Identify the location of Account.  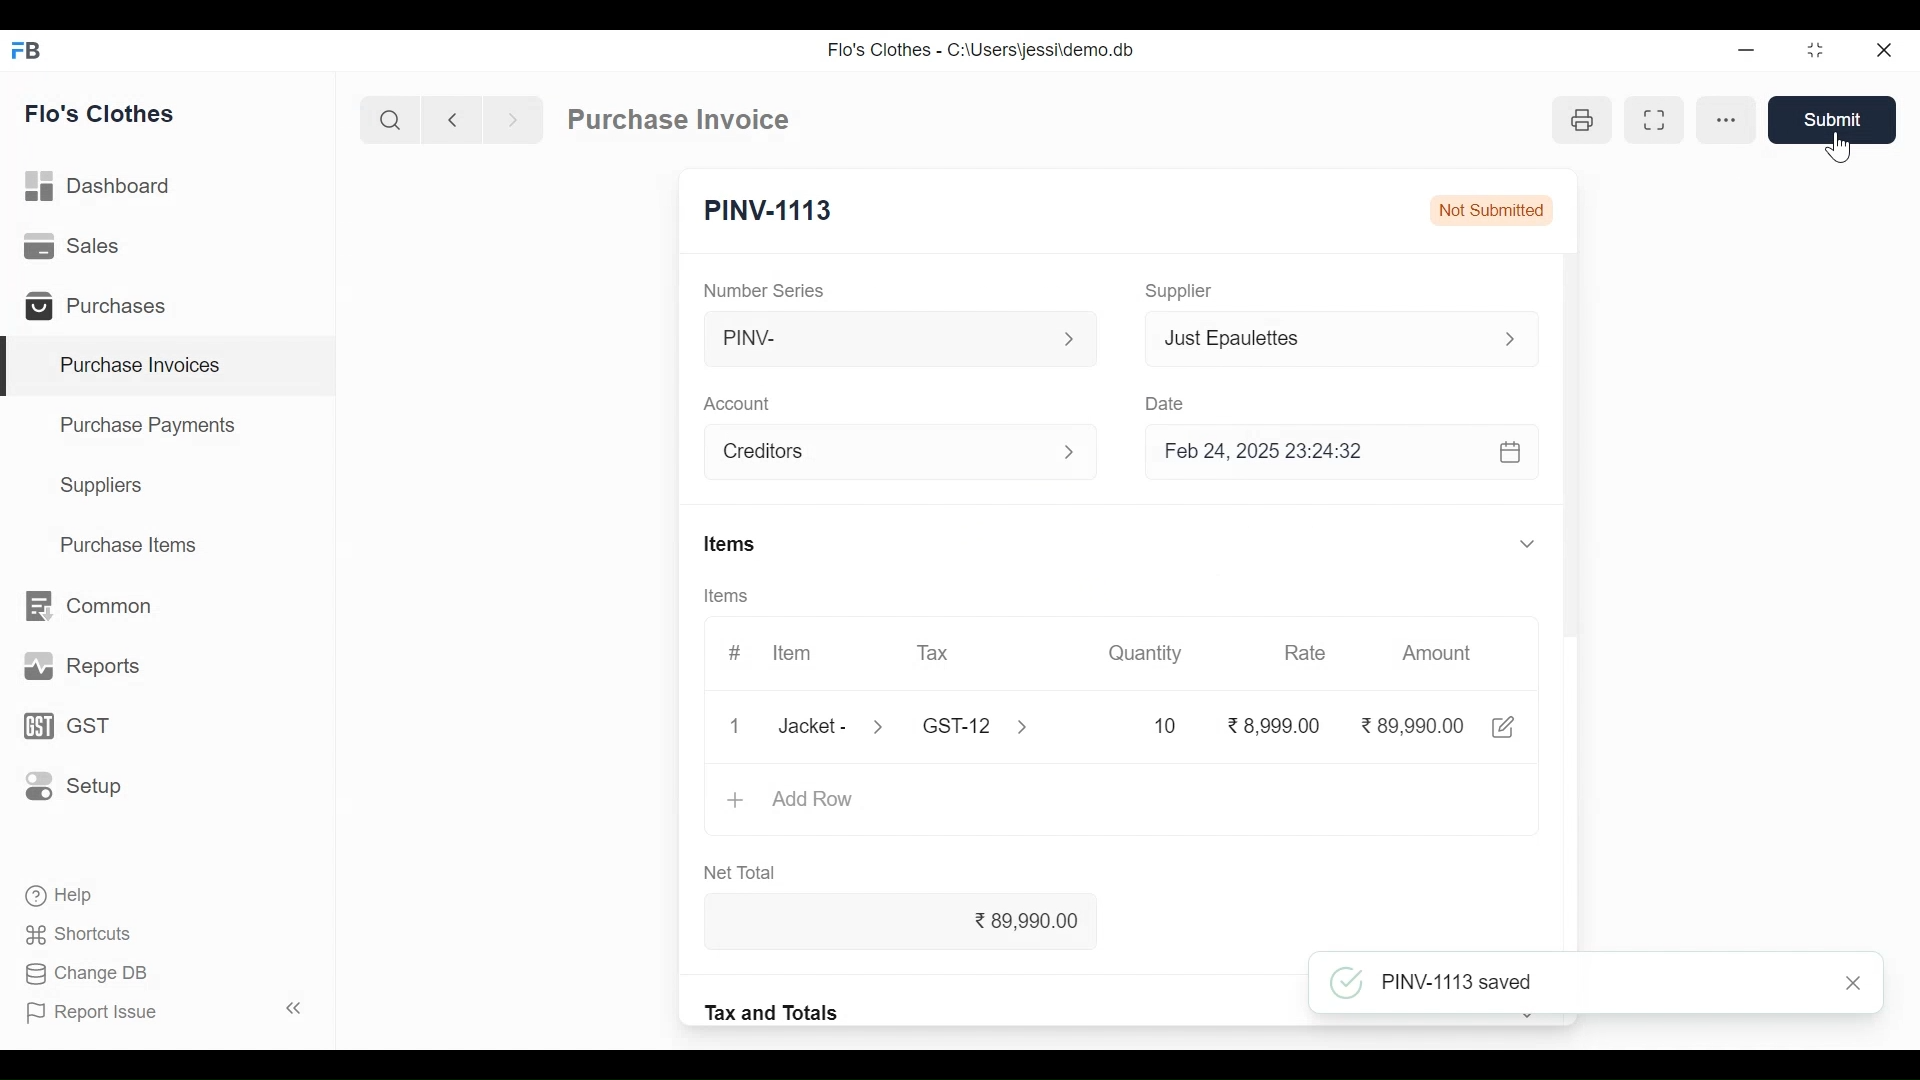
(882, 451).